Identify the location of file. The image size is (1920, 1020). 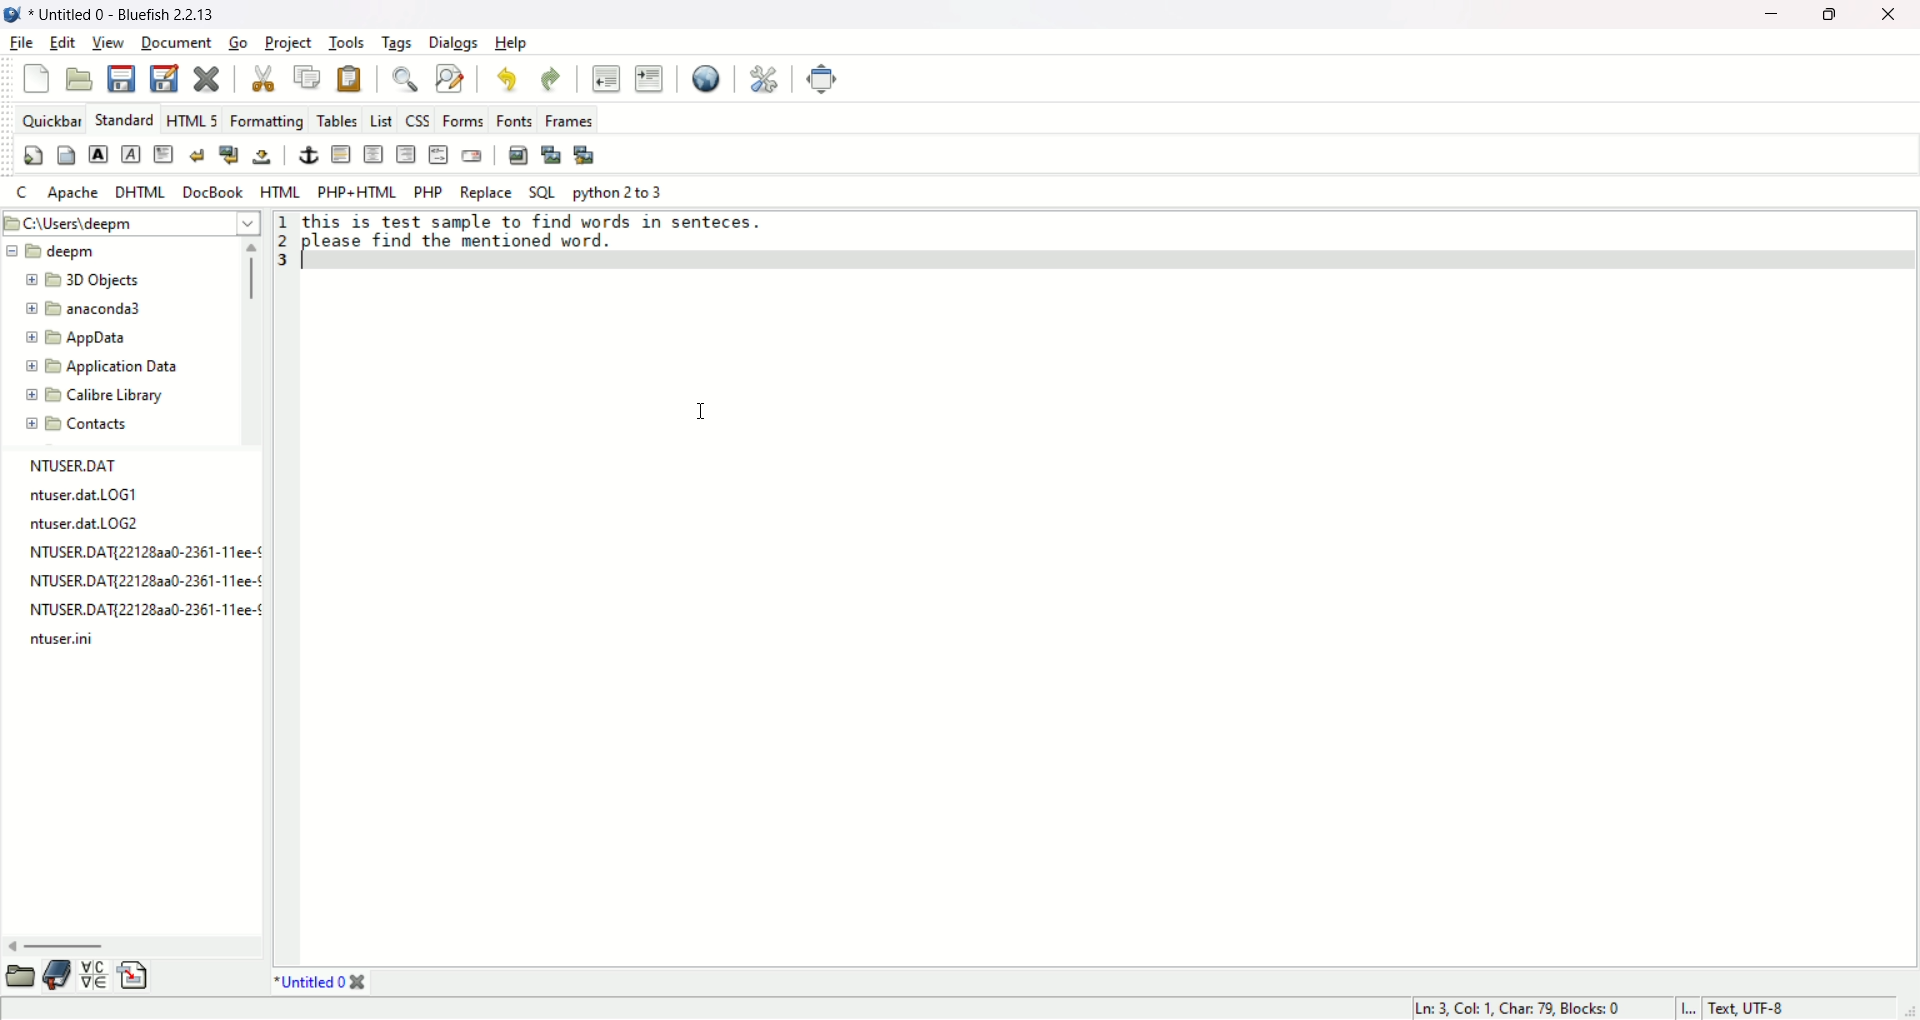
(20, 43).